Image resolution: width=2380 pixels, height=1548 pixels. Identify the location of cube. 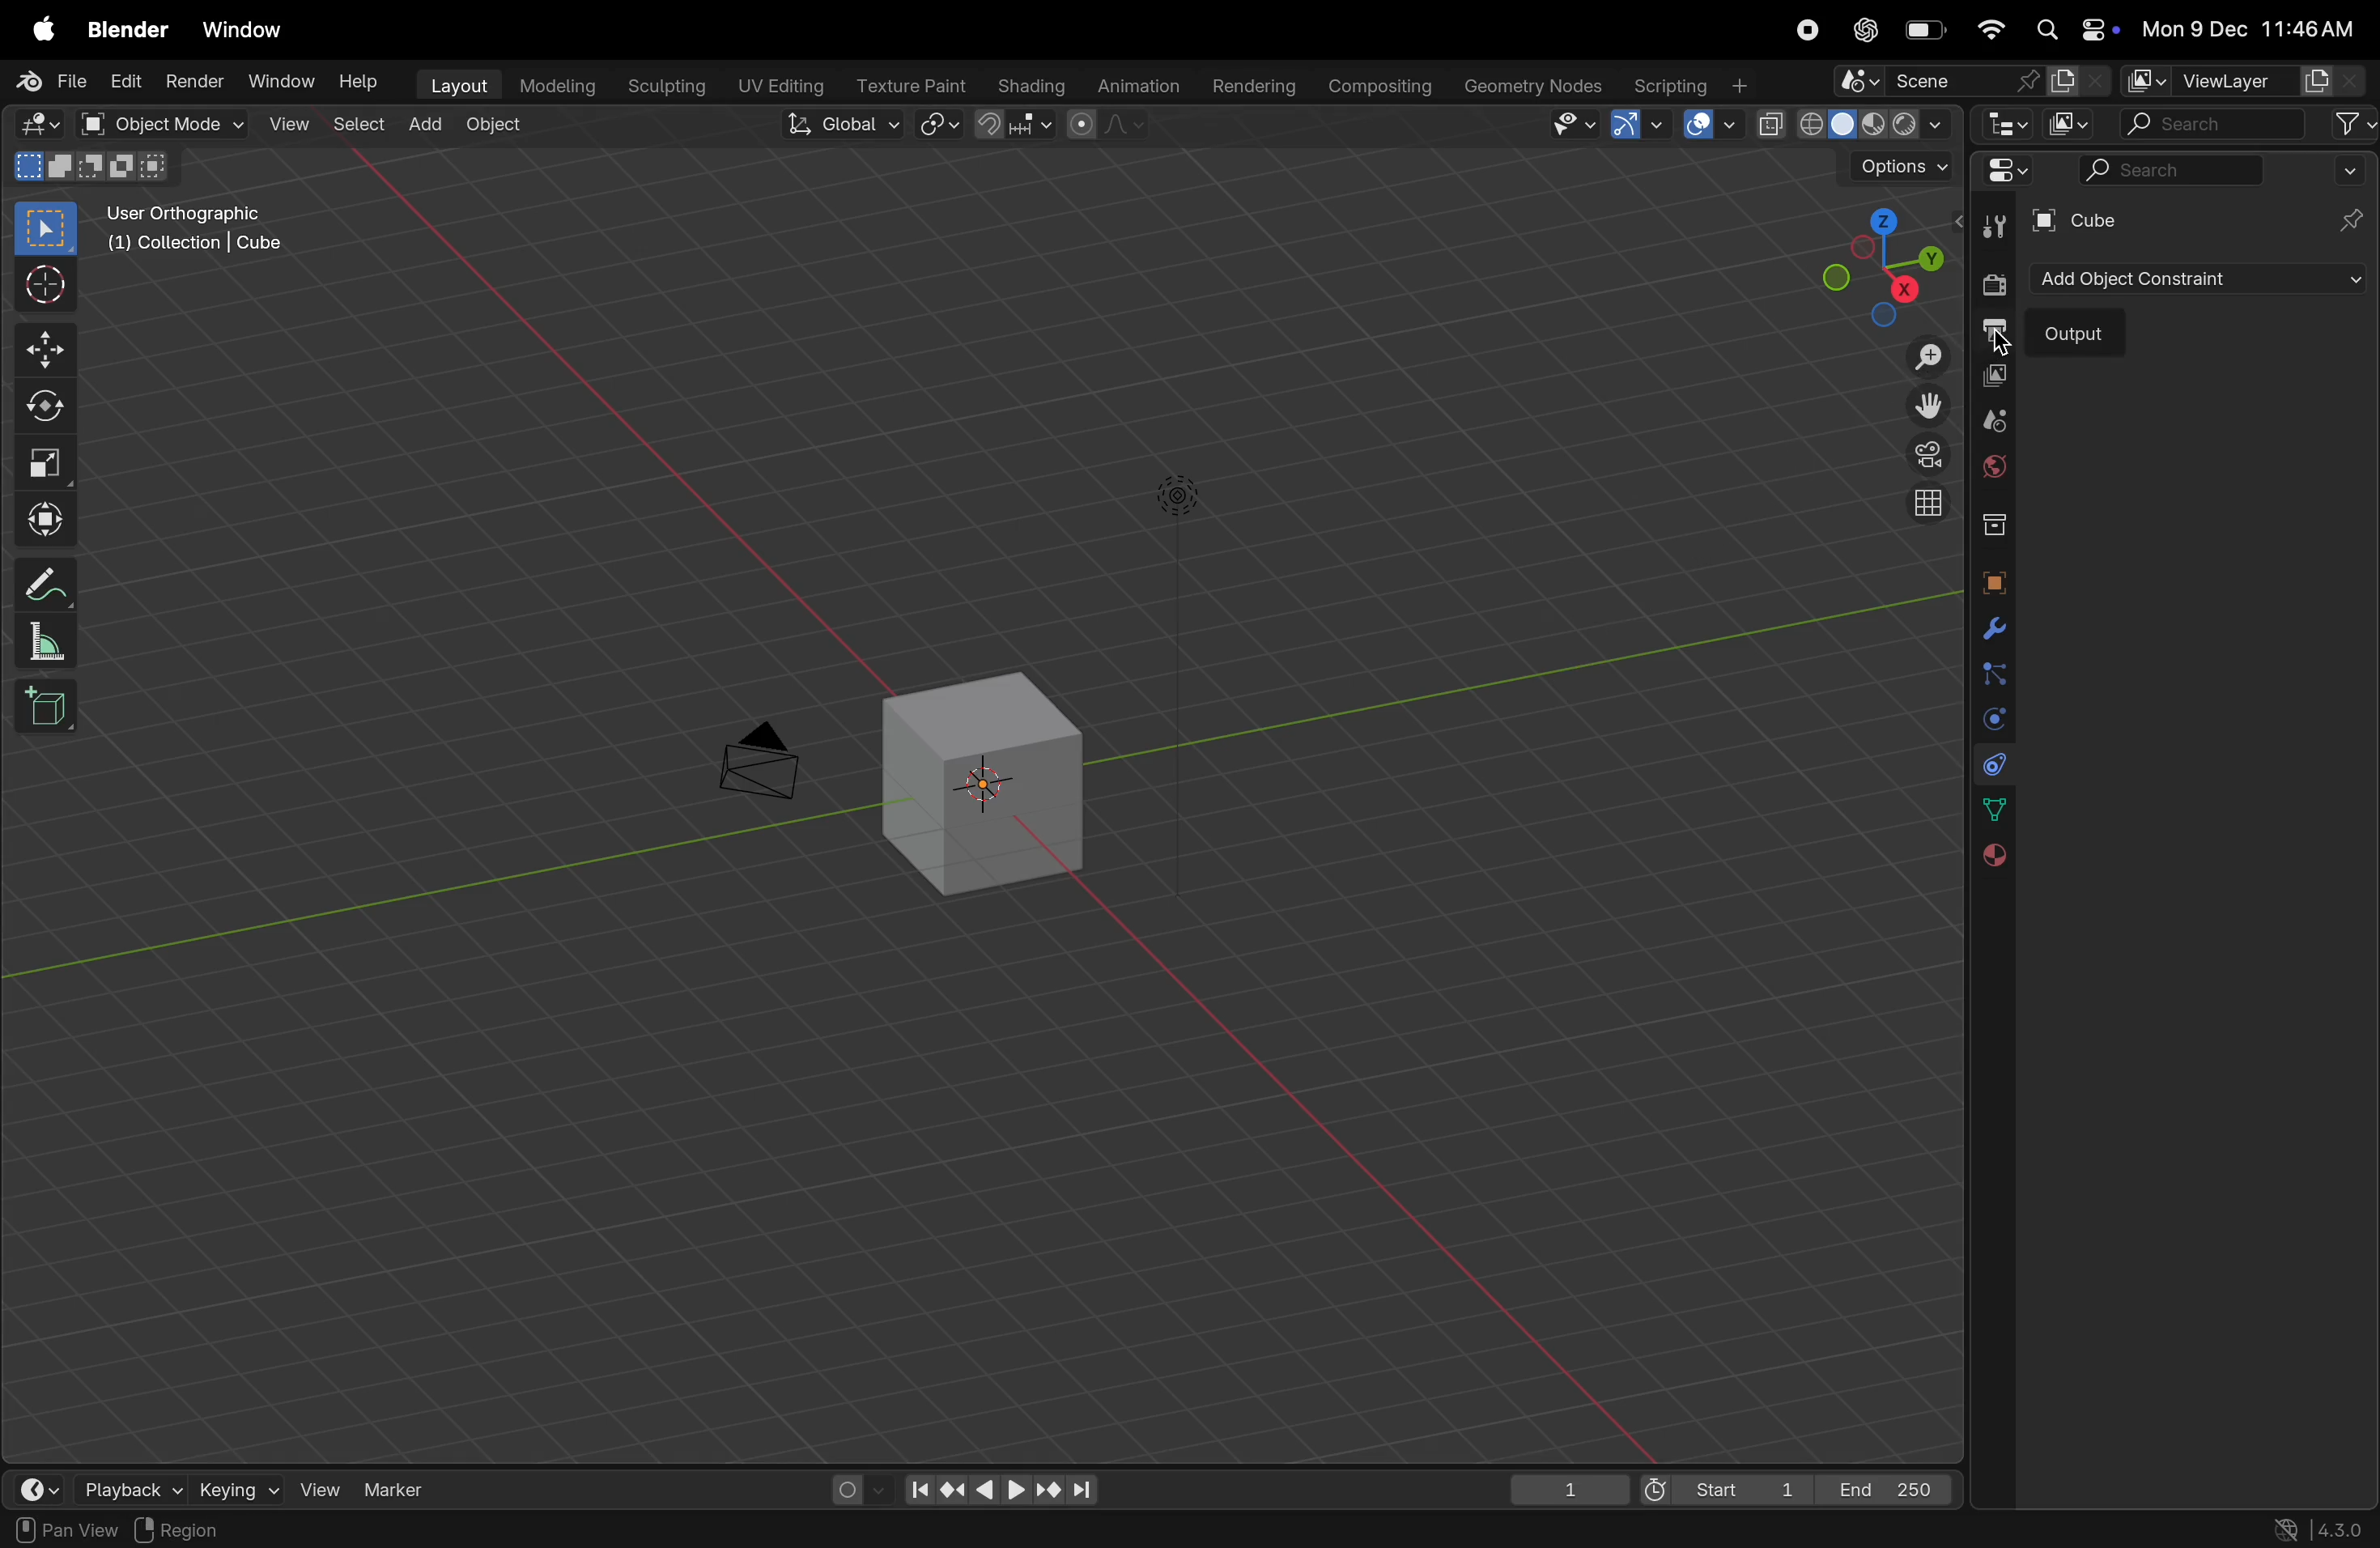
(987, 777).